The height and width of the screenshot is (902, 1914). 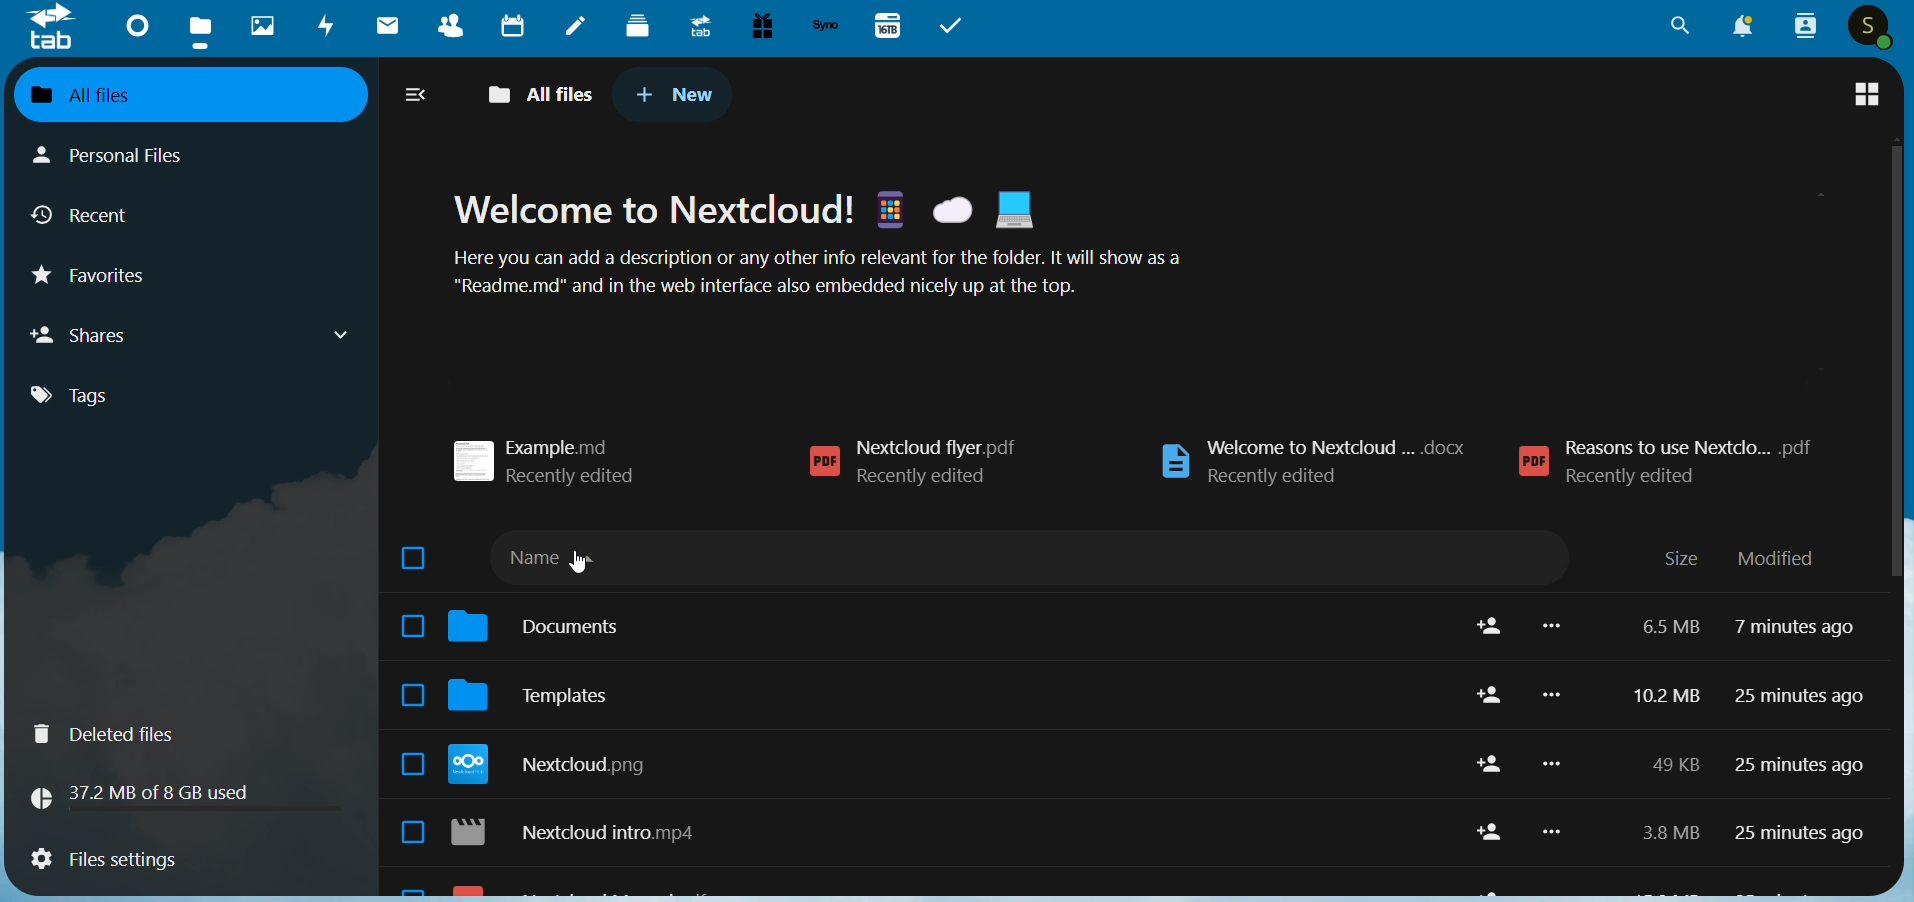 What do you see at coordinates (517, 24) in the screenshot?
I see `Calendar` at bounding box center [517, 24].